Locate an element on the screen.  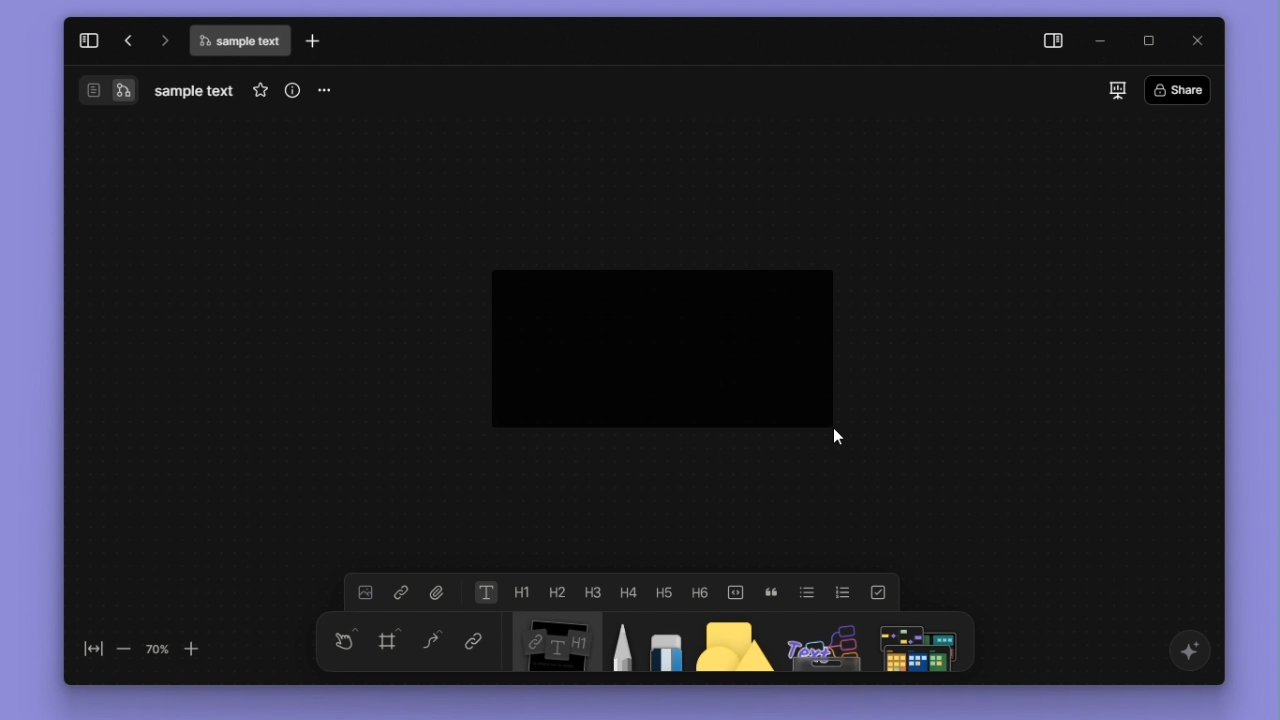
quote is located at coordinates (773, 591).